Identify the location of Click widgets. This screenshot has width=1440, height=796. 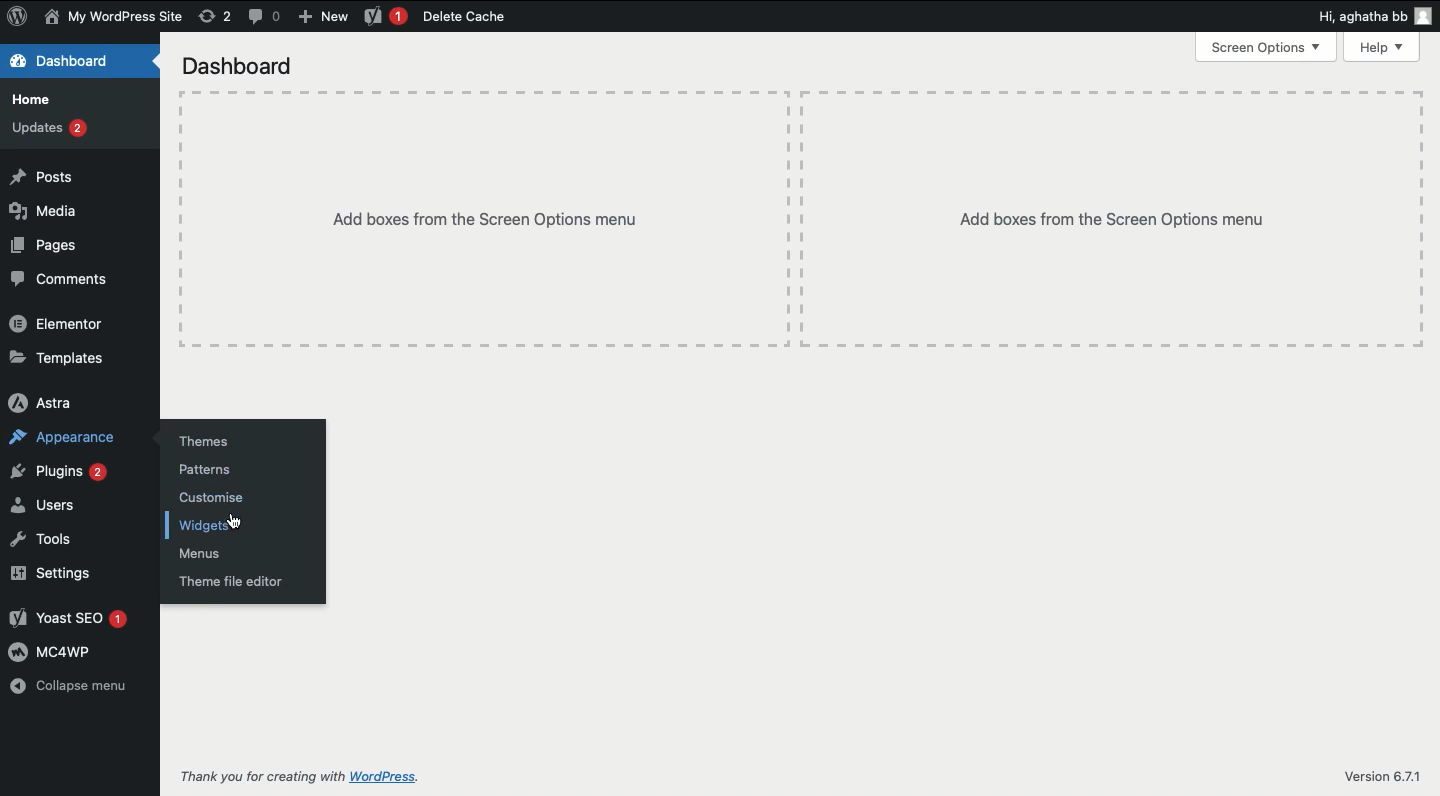
(220, 527).